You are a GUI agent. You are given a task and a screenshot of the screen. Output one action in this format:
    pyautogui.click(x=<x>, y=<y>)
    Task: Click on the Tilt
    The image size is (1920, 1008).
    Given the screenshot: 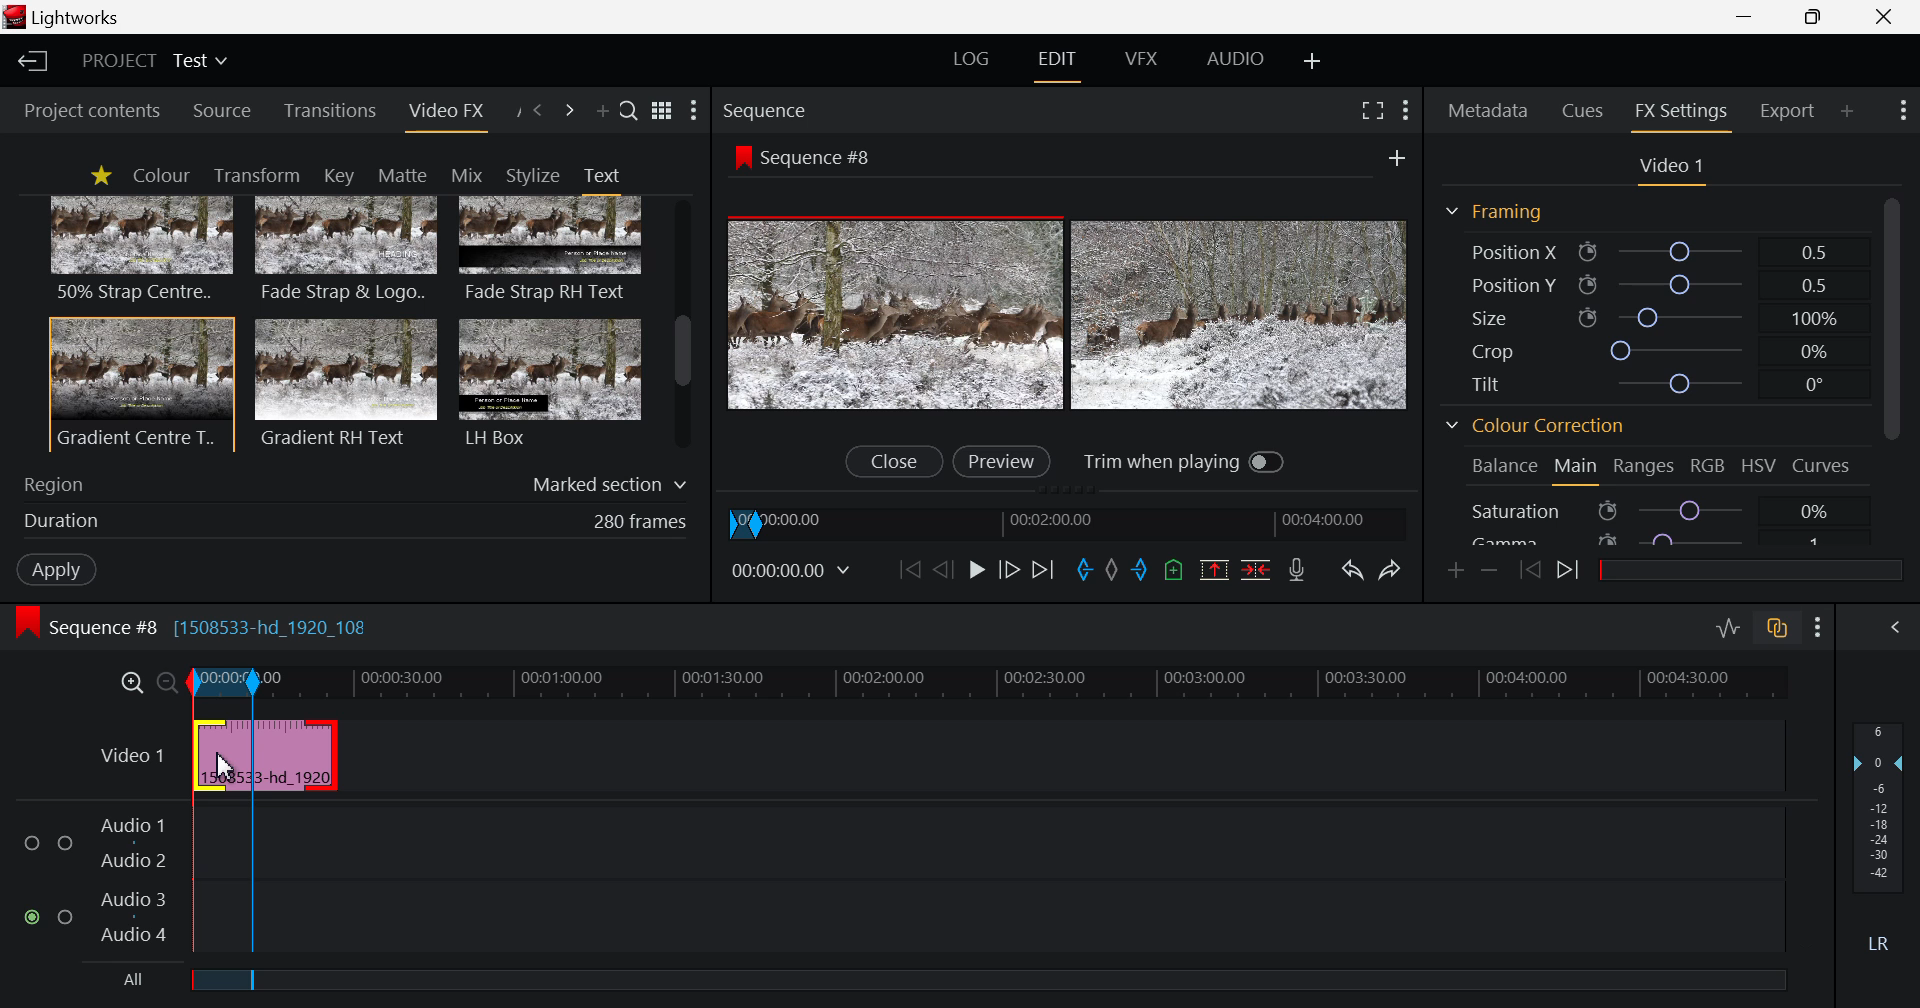 What is the action you would take?
    pyautogui.click(x=1656, y=383)
    